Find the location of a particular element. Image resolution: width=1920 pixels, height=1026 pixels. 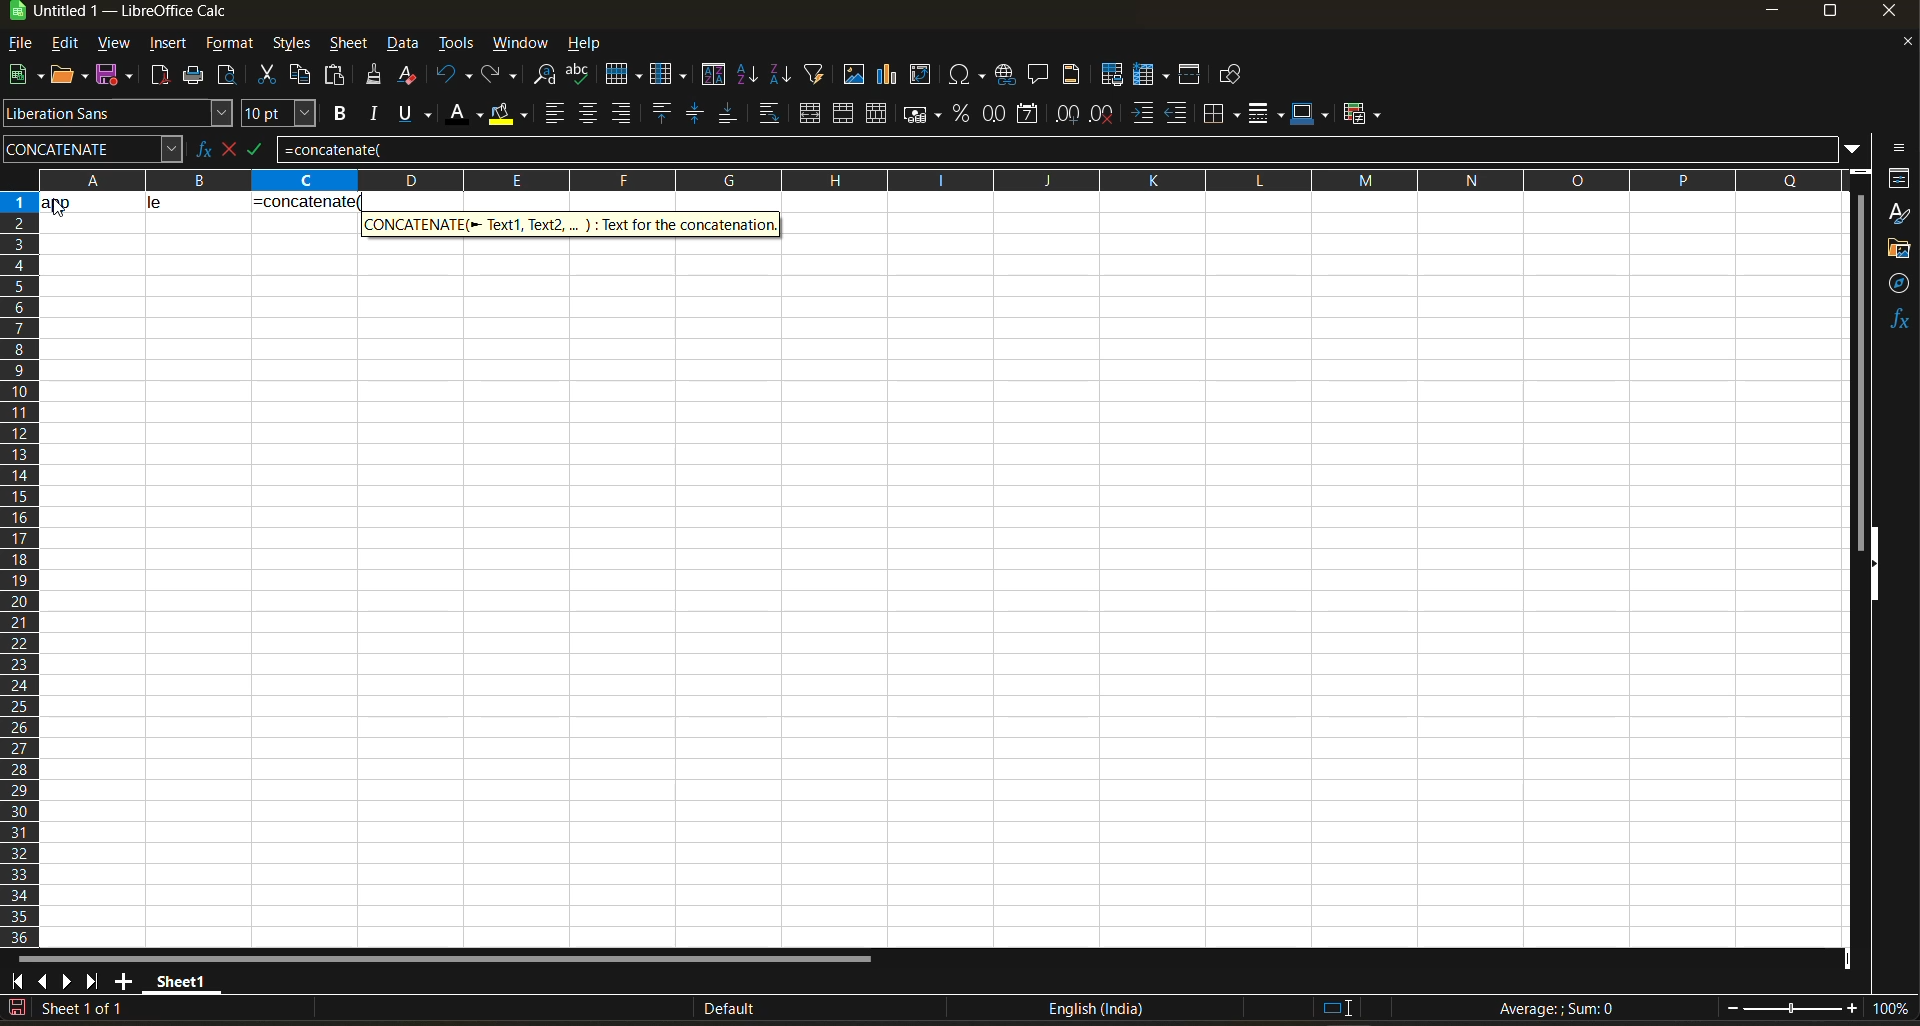

rows is located at coordinates (932, 179).